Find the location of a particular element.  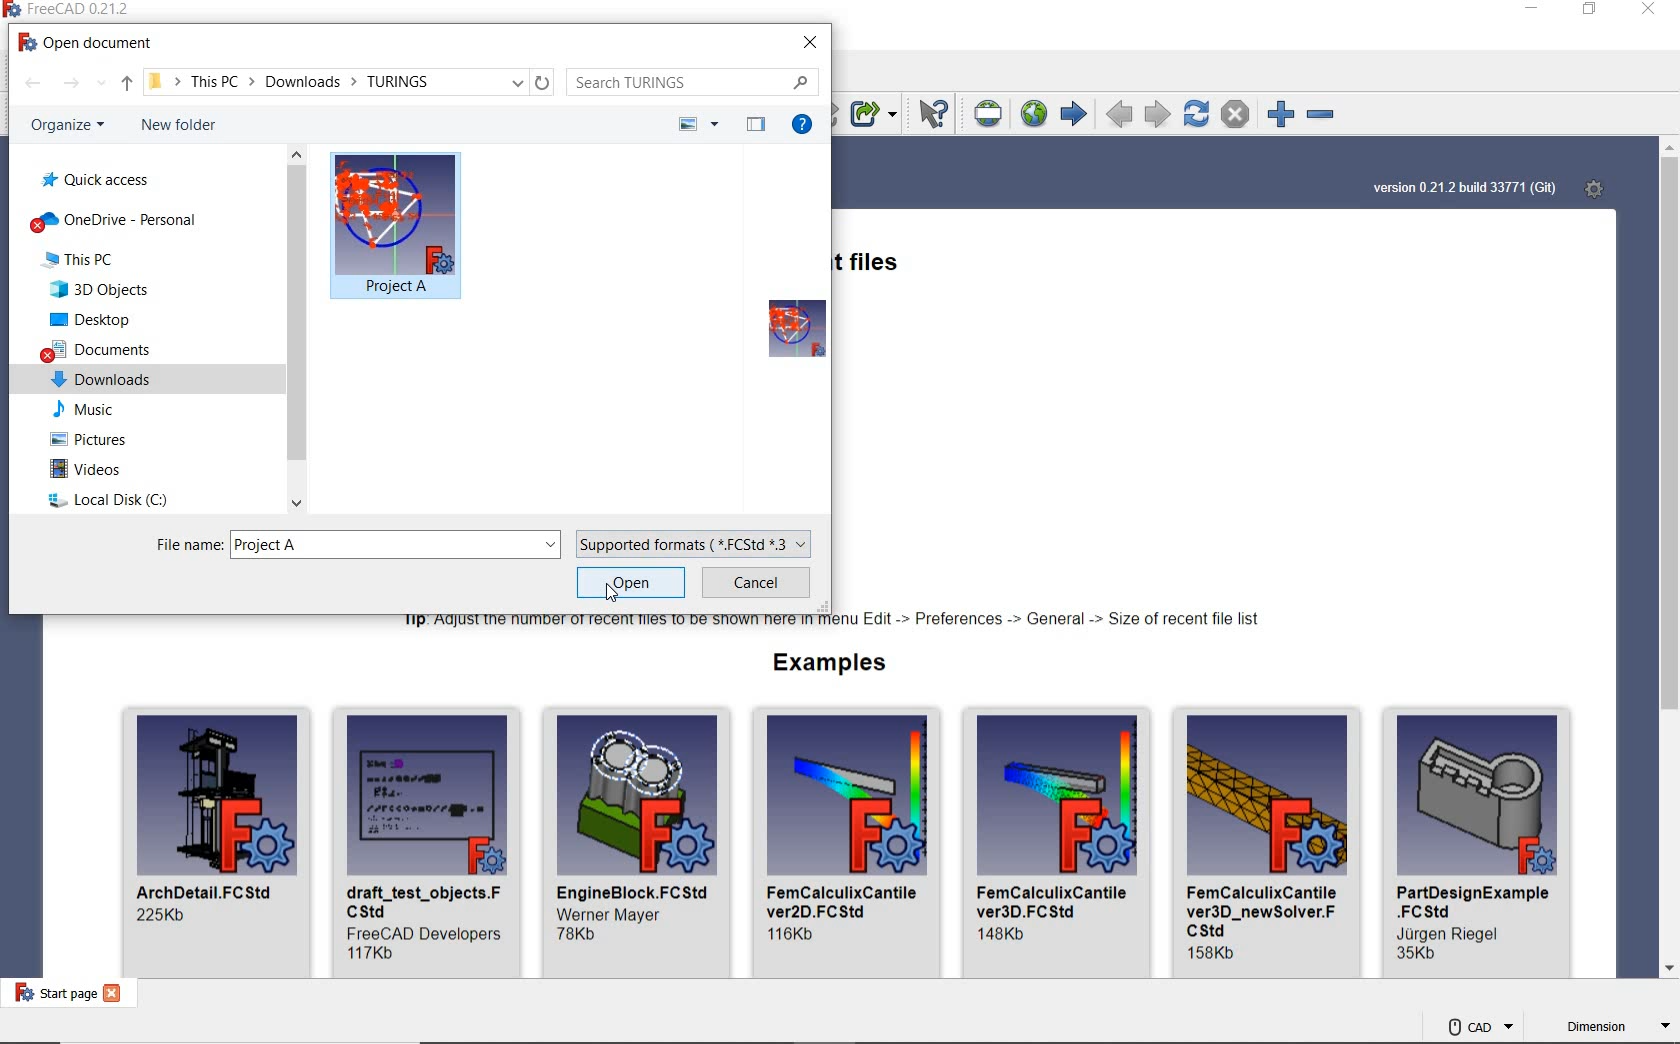

CHANGE YOUR VIEW is located at coordinates (698, 125).